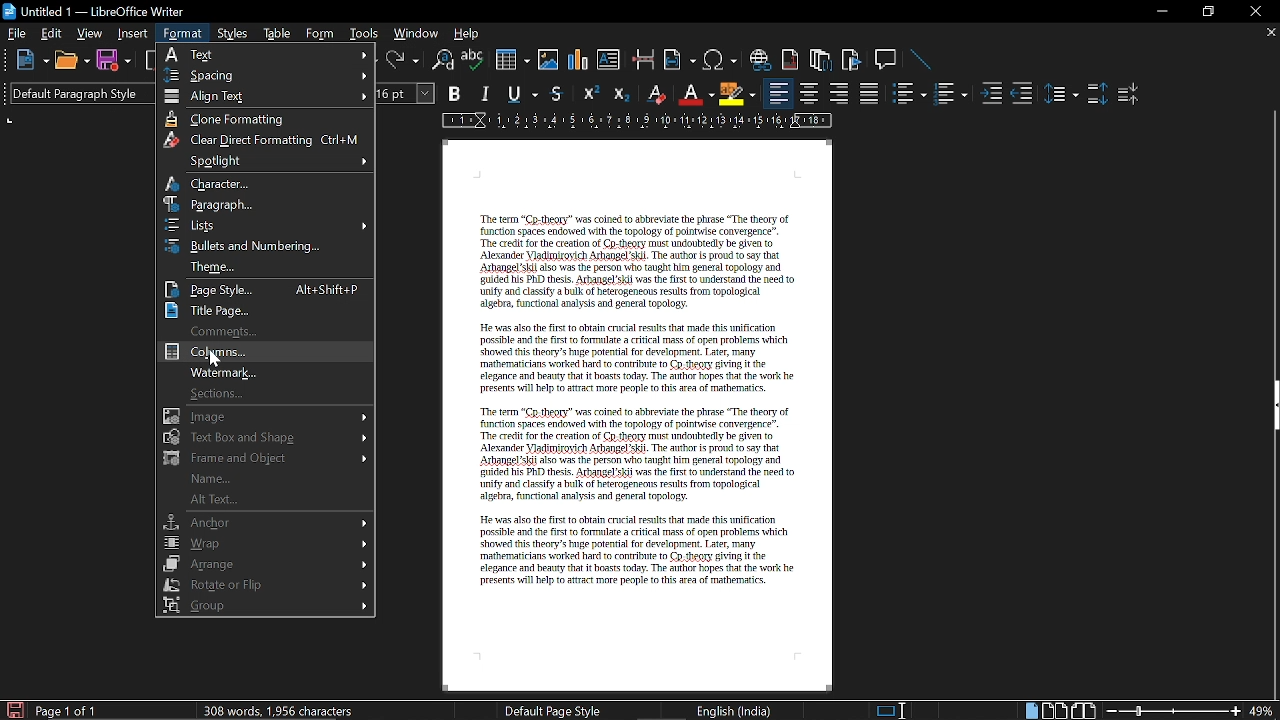  I want to click on Insert page break, so click(642, 60).